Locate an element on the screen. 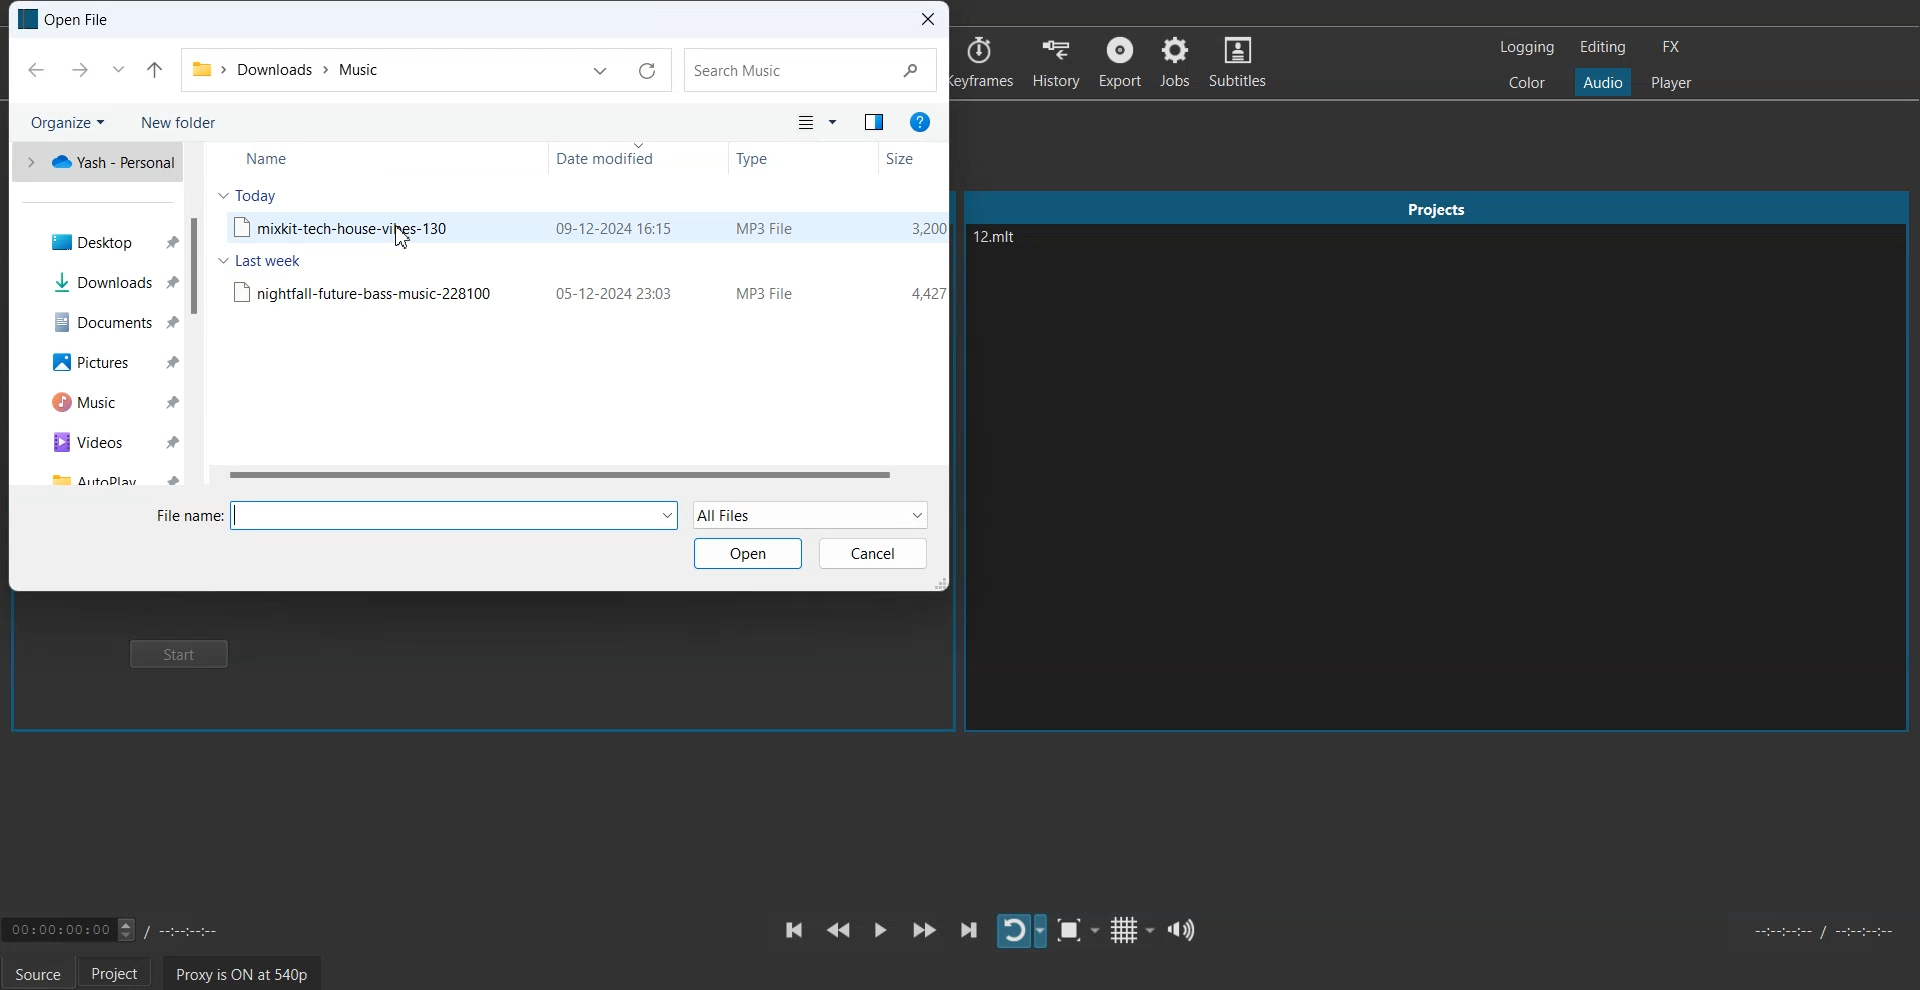  Toggle Zoom is located at coordinates (1077, 931).